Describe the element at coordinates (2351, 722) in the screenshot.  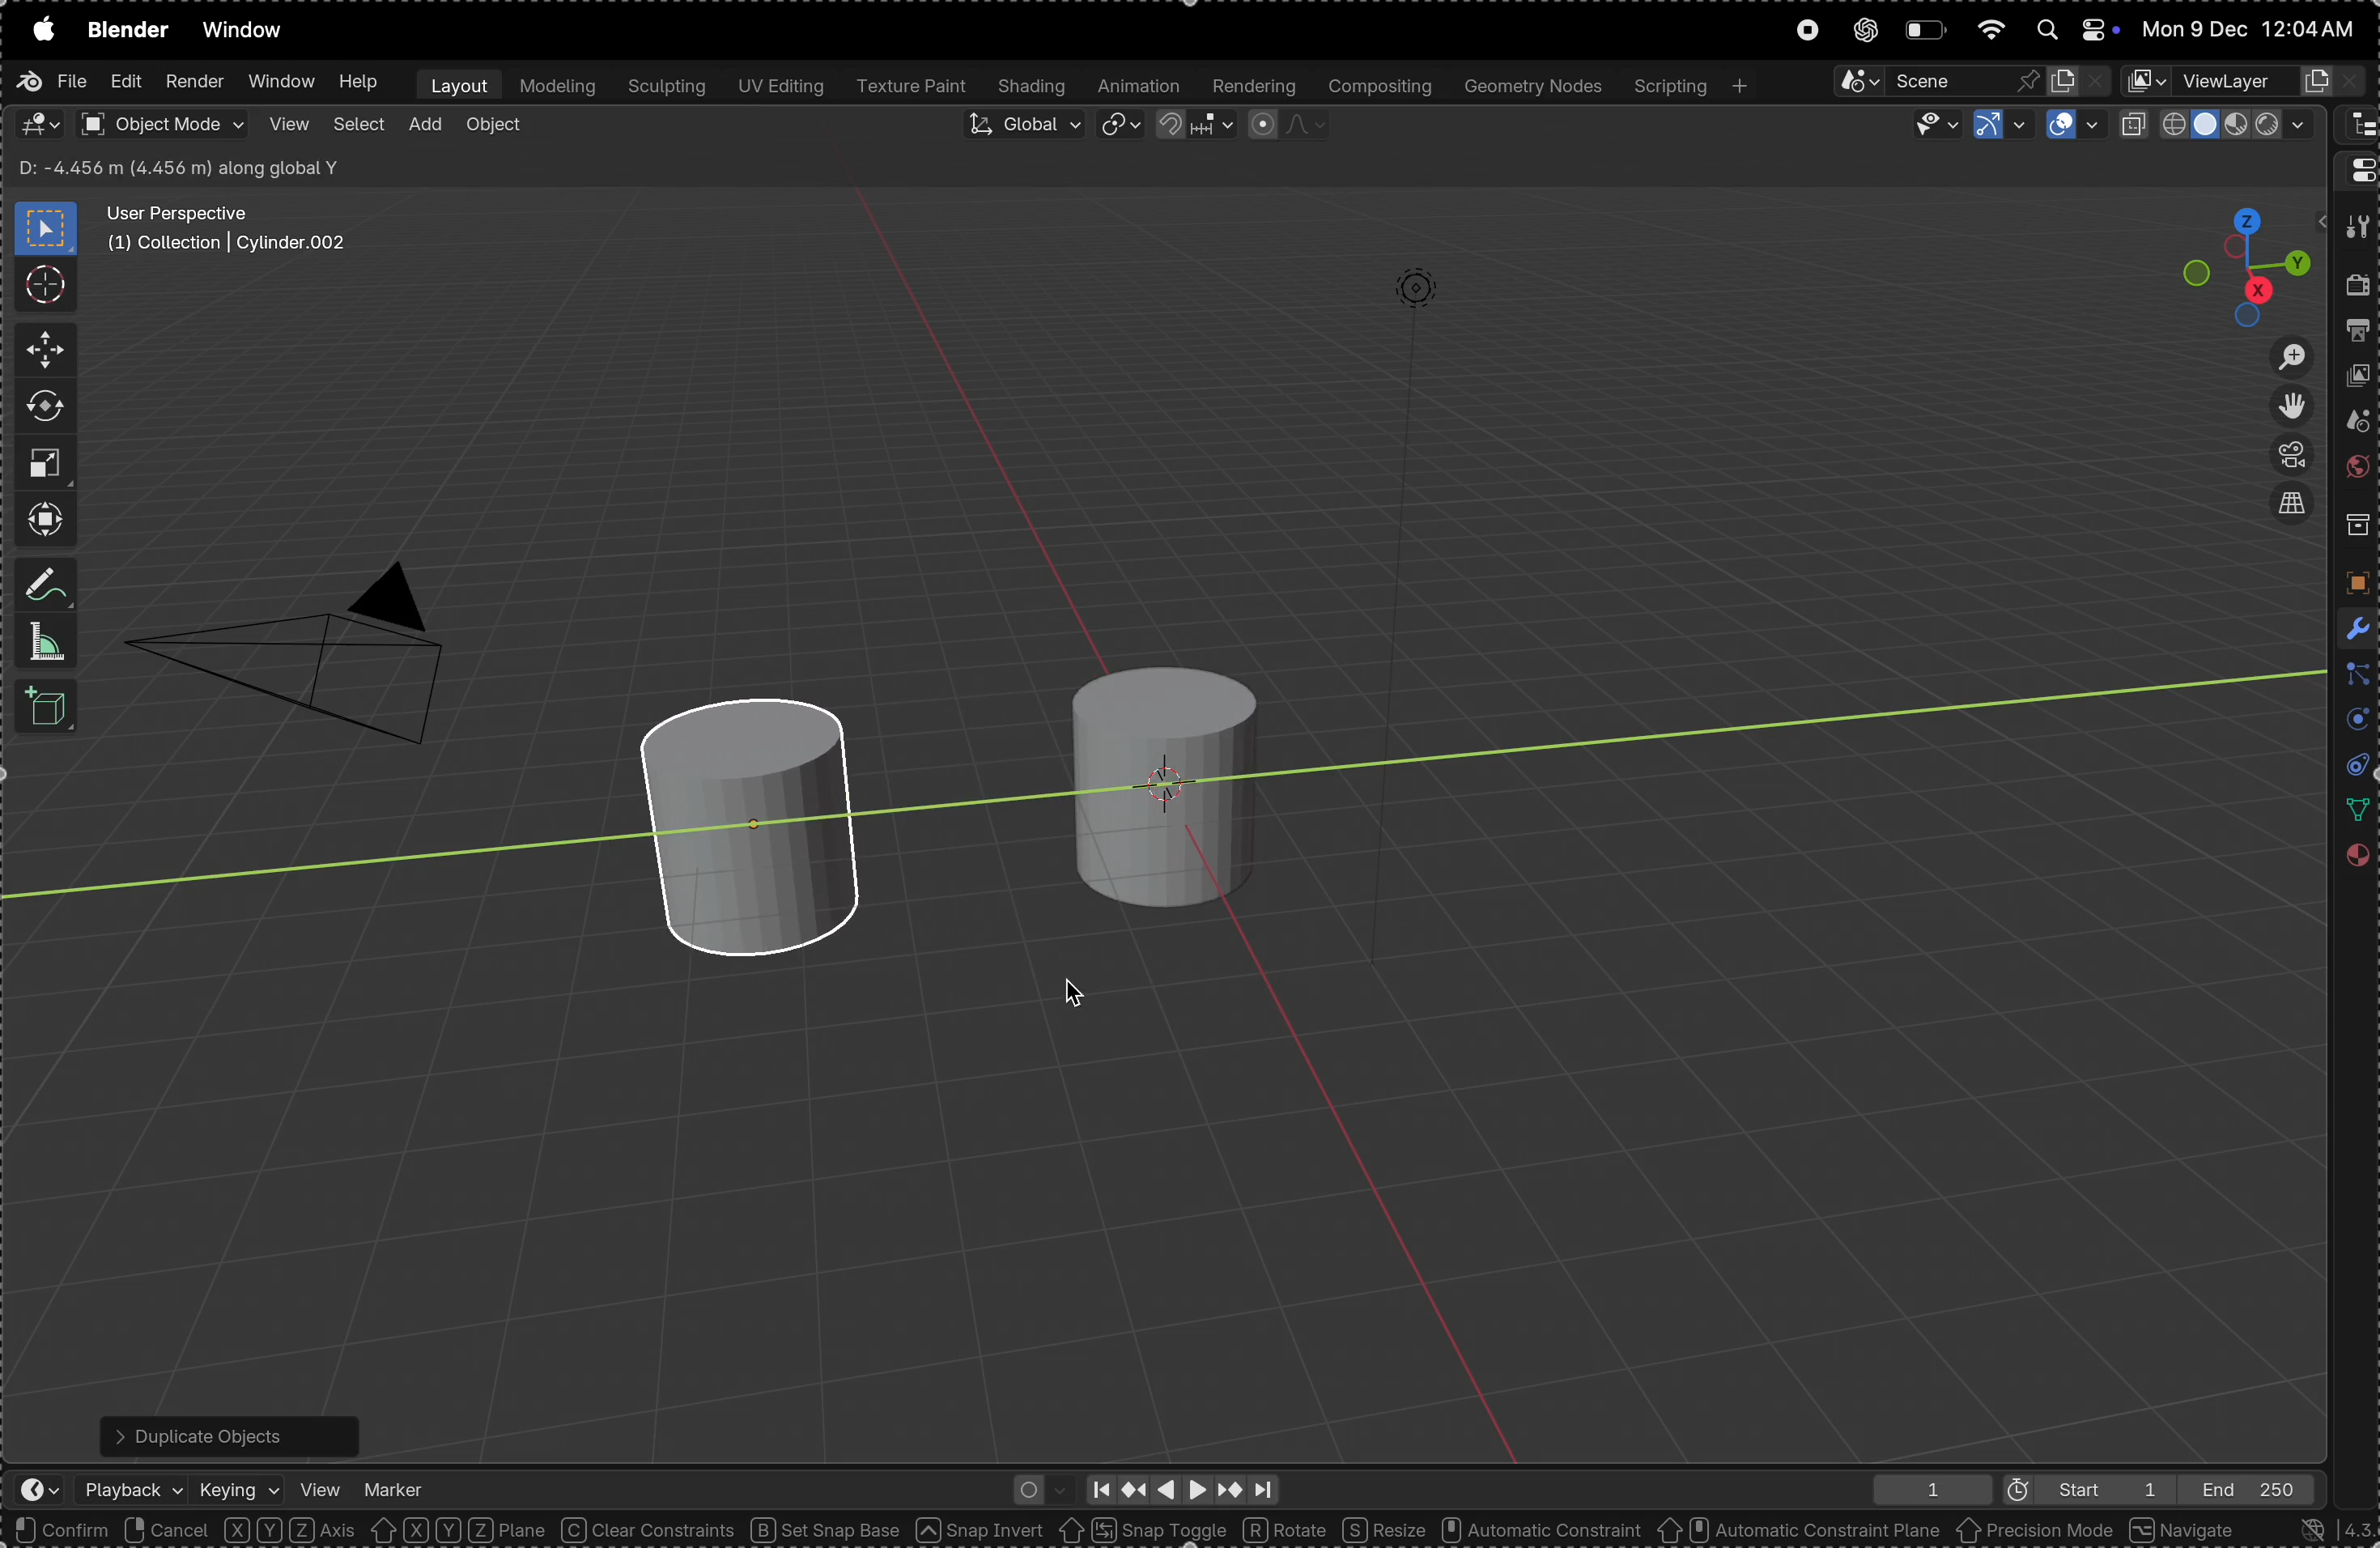
I see `layers` at that location.